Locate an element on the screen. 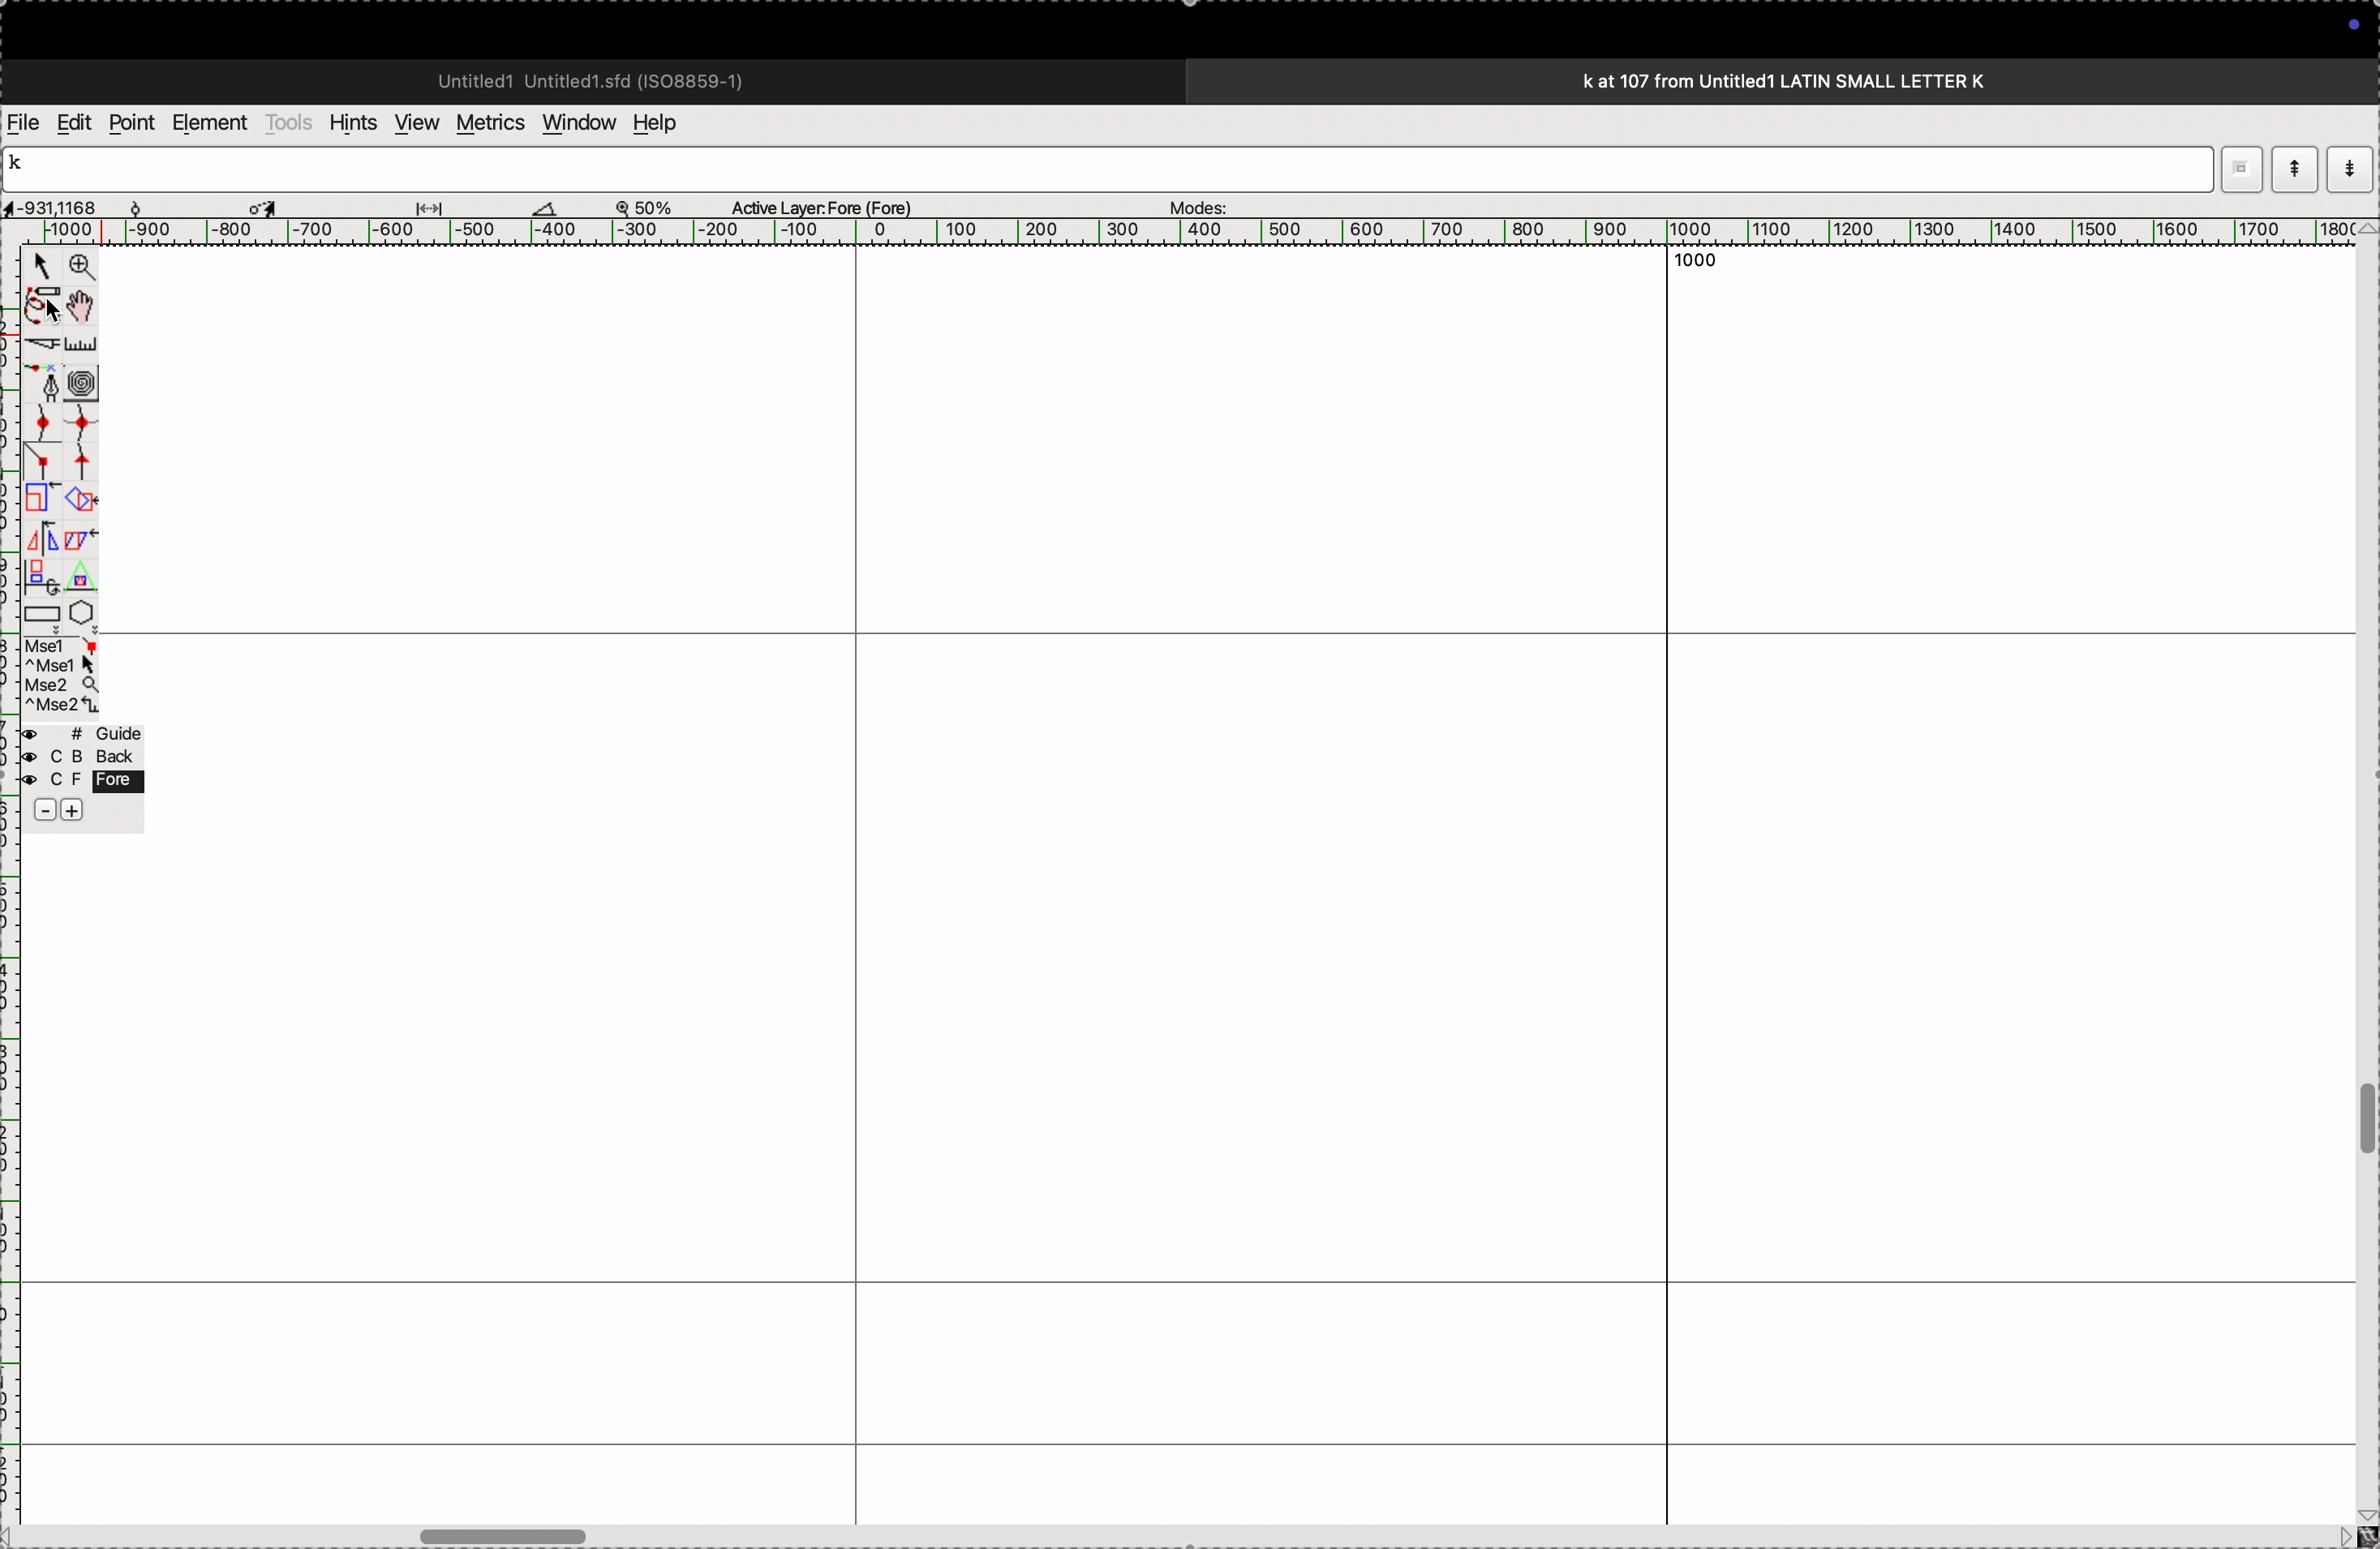 The image size is (2380, 1549). tools is located at coordinates (289, 122).